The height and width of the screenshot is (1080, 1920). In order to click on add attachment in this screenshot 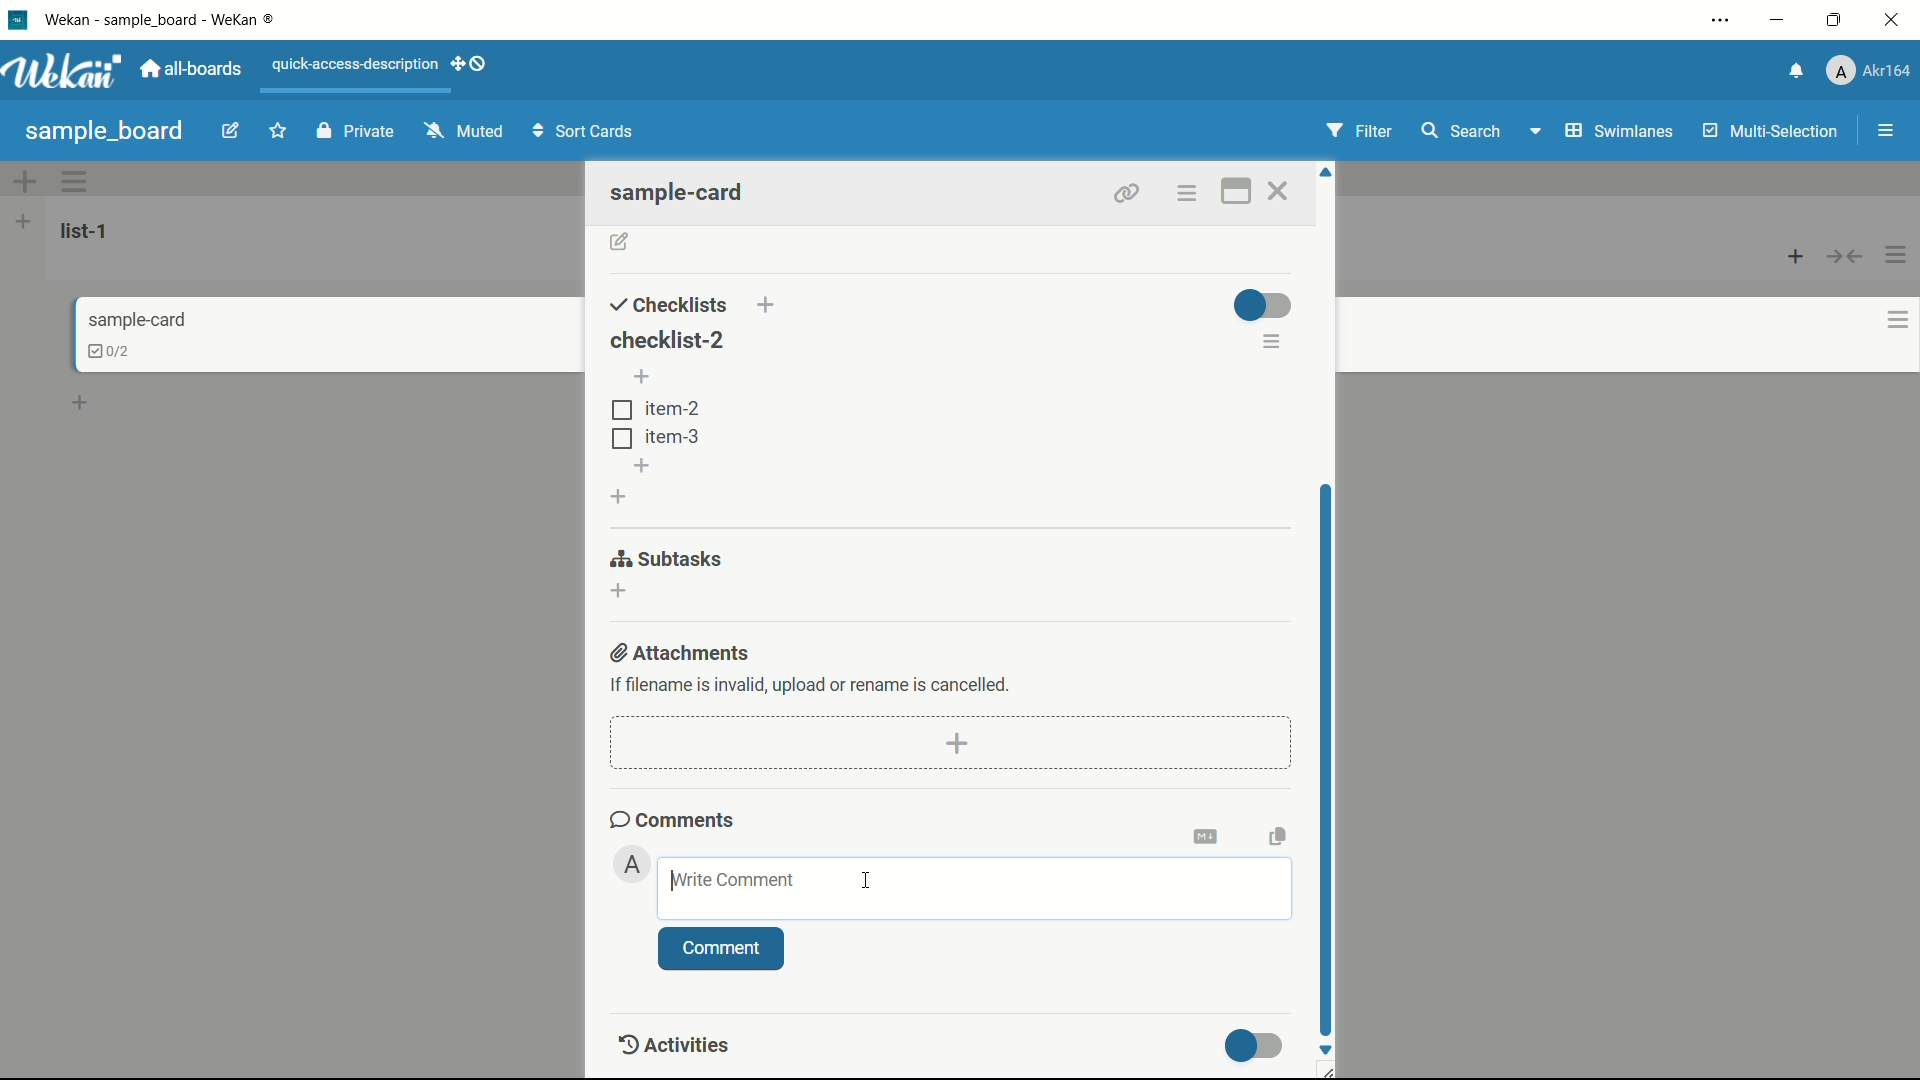, I will do `click(959, 742)`.